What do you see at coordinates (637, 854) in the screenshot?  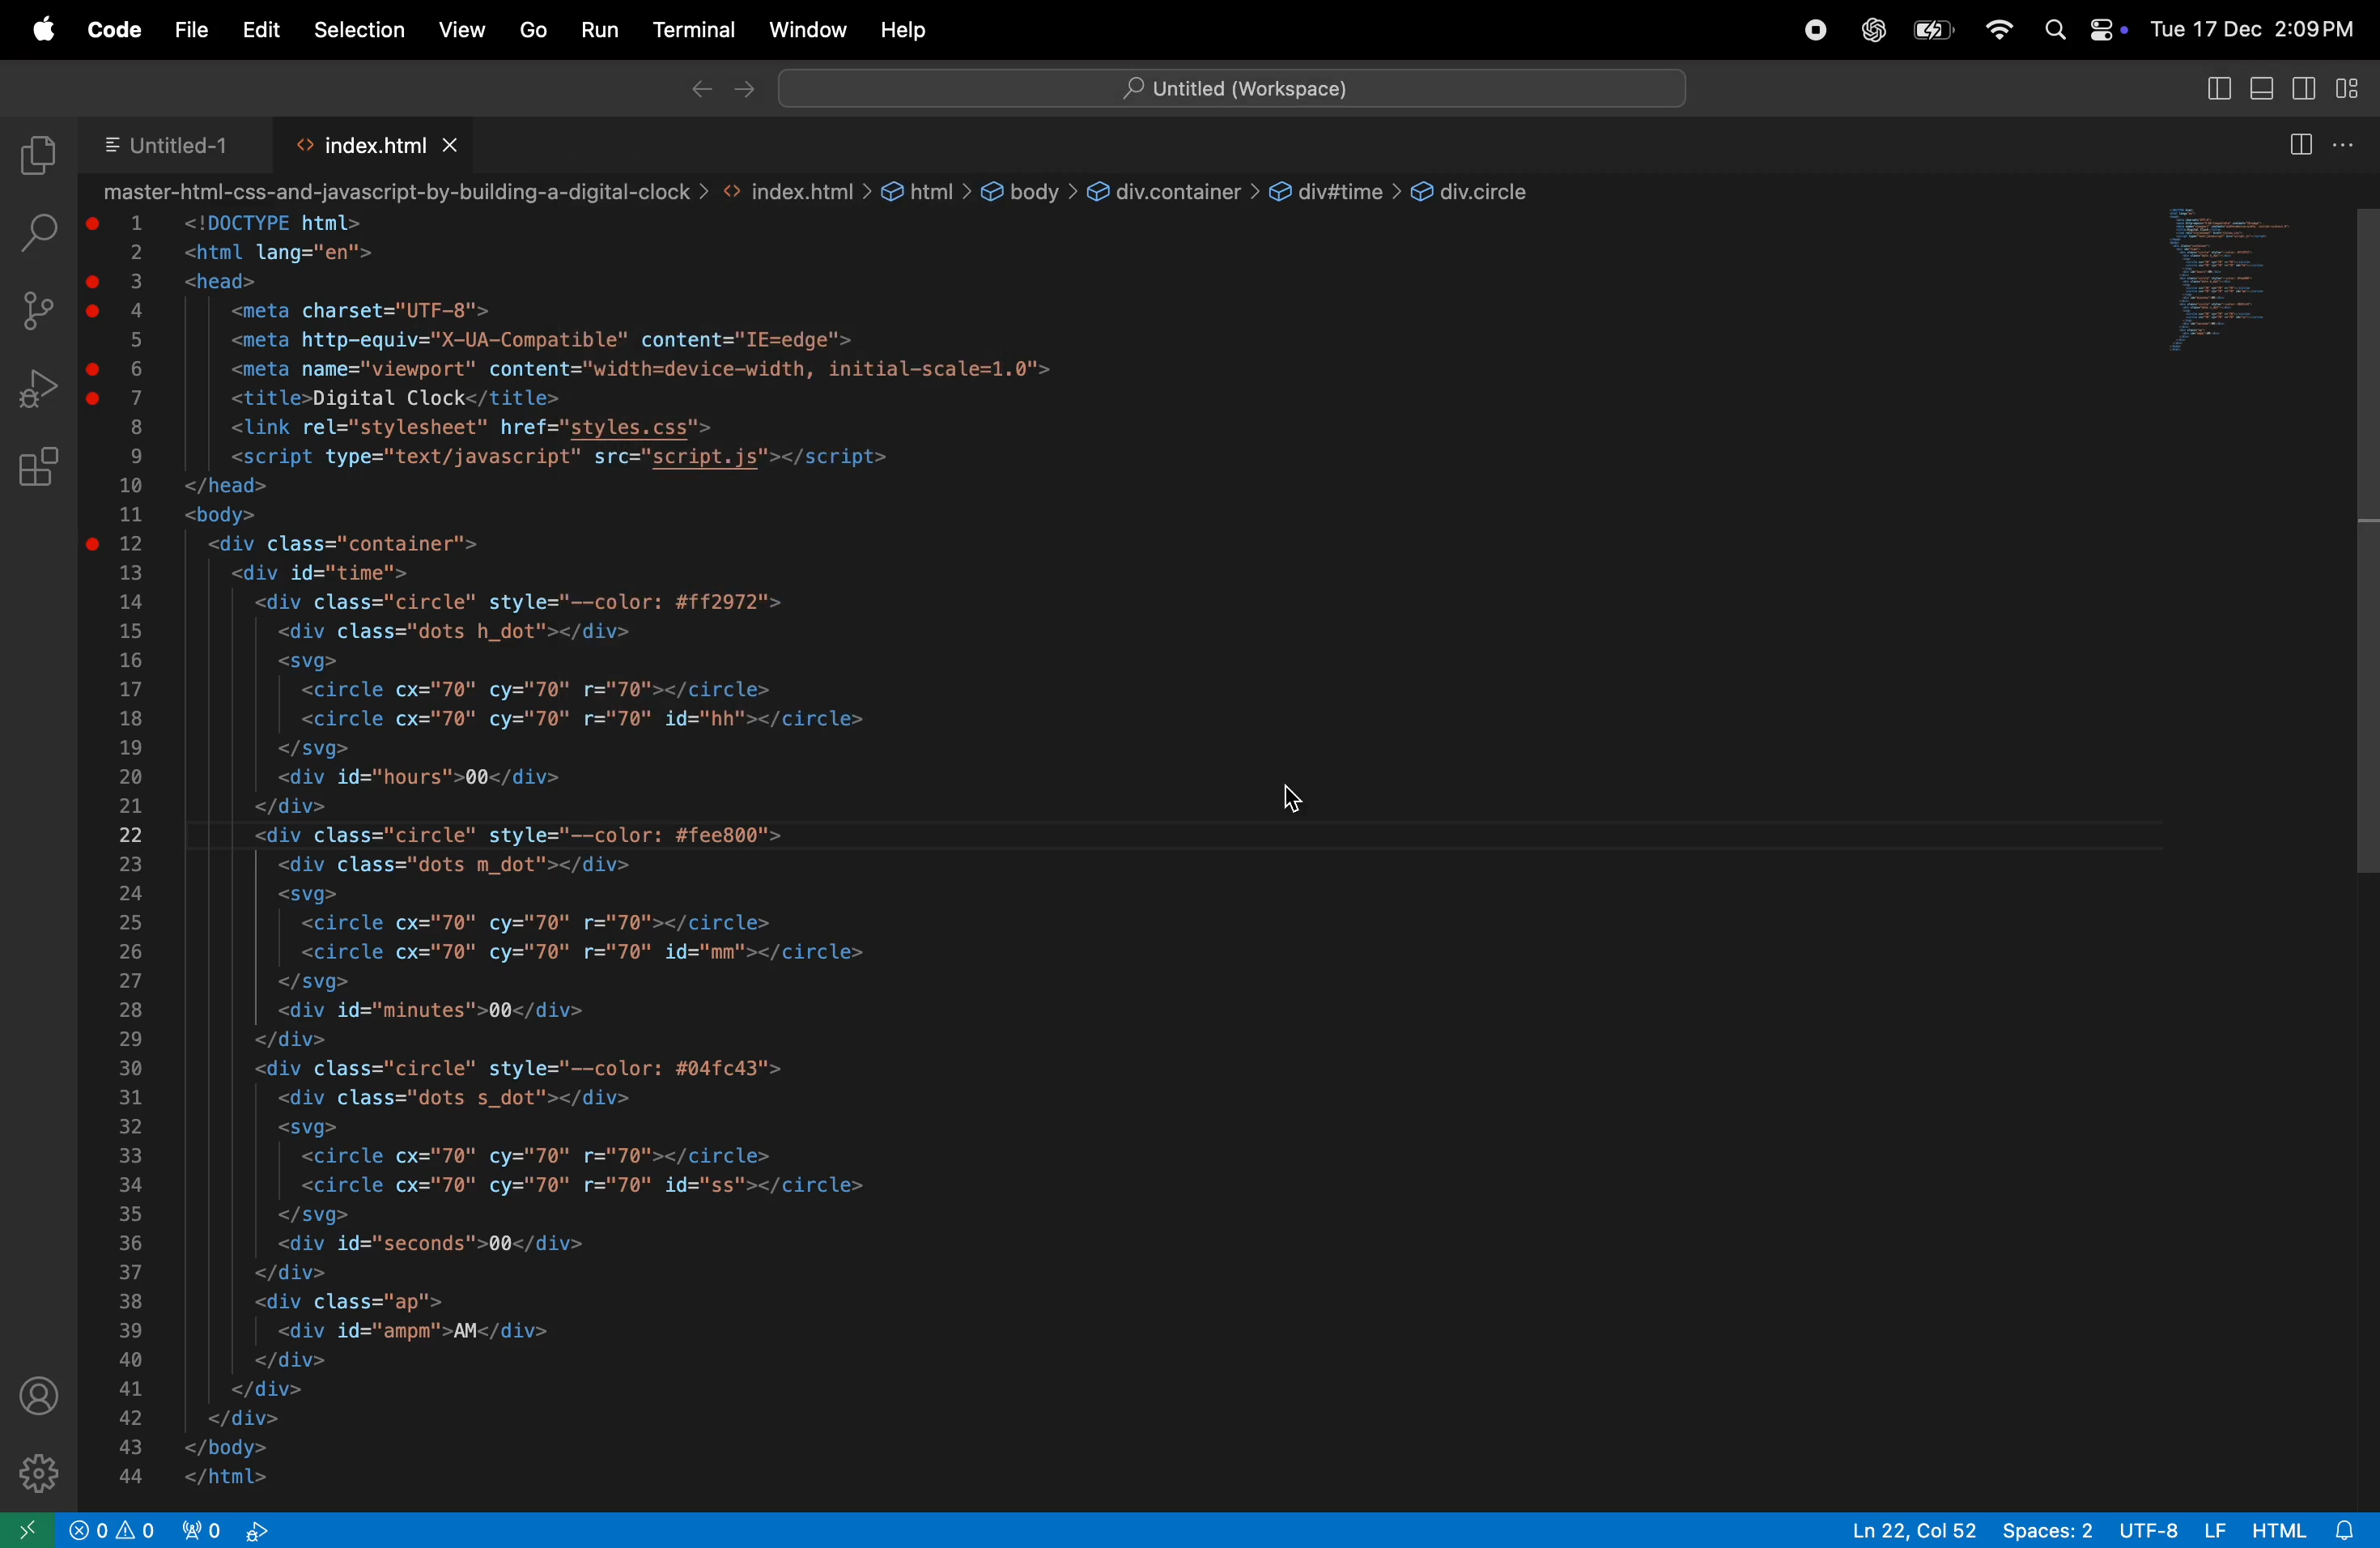 I see `<html lang="en">
<head>
<meta charset="UTF-8">
<meta http-equiv="X-UA-Compatible" content="IE=edge'>
<meta name="viewport" content="width=device-width, initial-scale=1.0">
<title>Digital Clock</title>
<link rel="stylesheet" href="styles.css">
<script type="text/javascript" src="script.js"></script>
</head>
<body>
<div class="container">
<div id="time">
<div class="circle" style="--color: #ff2972">
<div class="dots h_dot"></div>
<svg>
<circle cx="70" cy="70" r="70"></circle>
<circle cx="70" cy="70" r="70" id="hh"></circle>
</svg>
<div id="hours">00</div>
</div>
<div class="circle" style="--color: #fee800">
<div class="dots m_dot"></div>
<svg>
<circle cx="70" cy="70" r="70"></circle>
<circle cx="70" cy="70" r="70" id="mm"></circle>
</svg>
<div id="minutes">00</div>
</div>
<div class="circle" style="--color: #04fc43">
<div class="dots s_dot"></div>
<svg>
<circle cx="70" cy="70" r="70"></circle>
<circle cx="70" cy="70" r="70" id="ss"></circle>
</svg>
<div id="seconds">00</div>
</div>
<div class="ap">
<div id="ampm">AM</div>
</div>
</div>
</div>
</body>
</html>` at bounding box center [637, 854].